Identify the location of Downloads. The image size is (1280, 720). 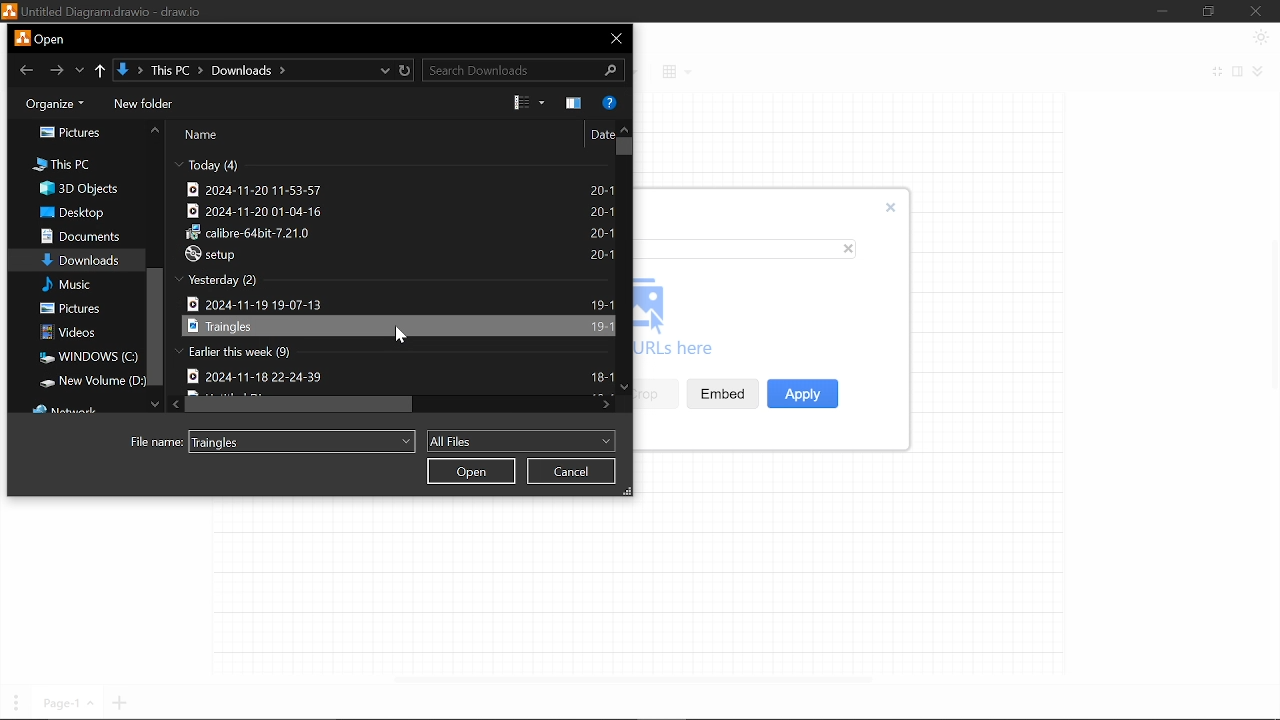
(77, 261).